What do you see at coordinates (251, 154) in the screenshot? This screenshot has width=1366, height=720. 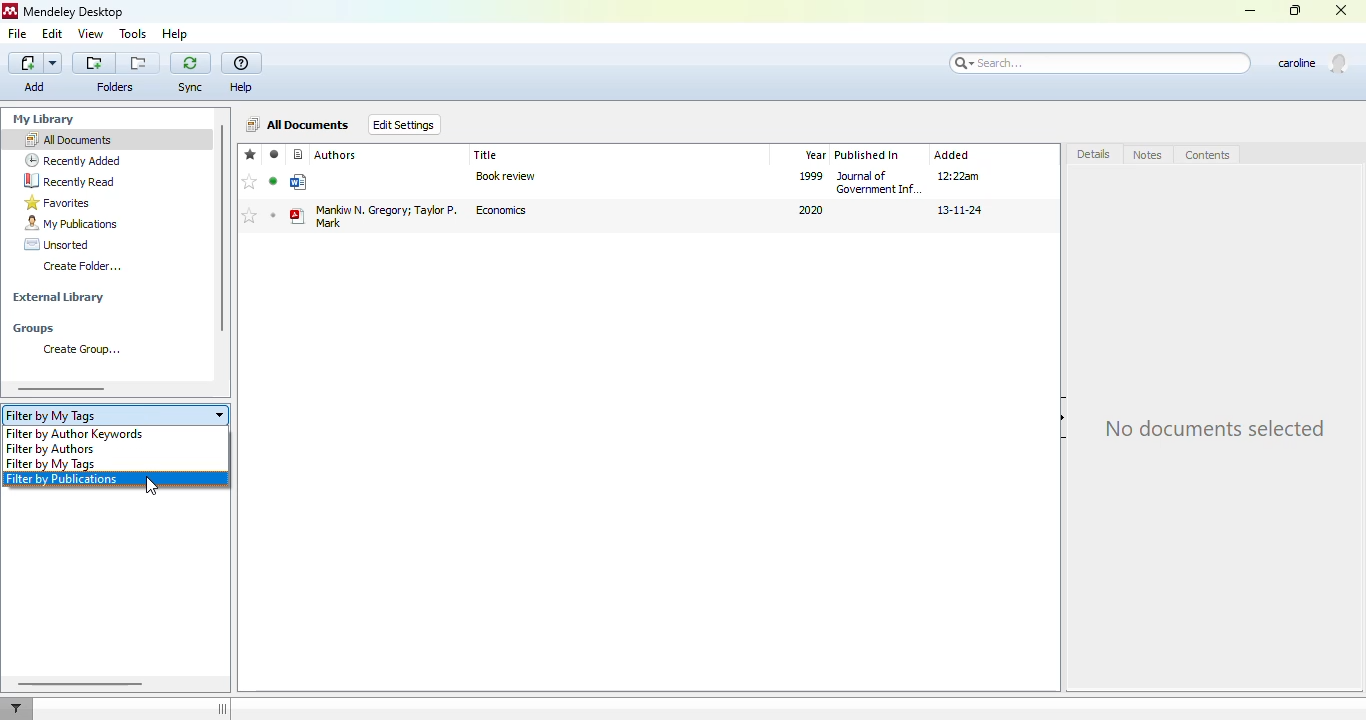 I see `favorites` at bounding box center [251, 154].